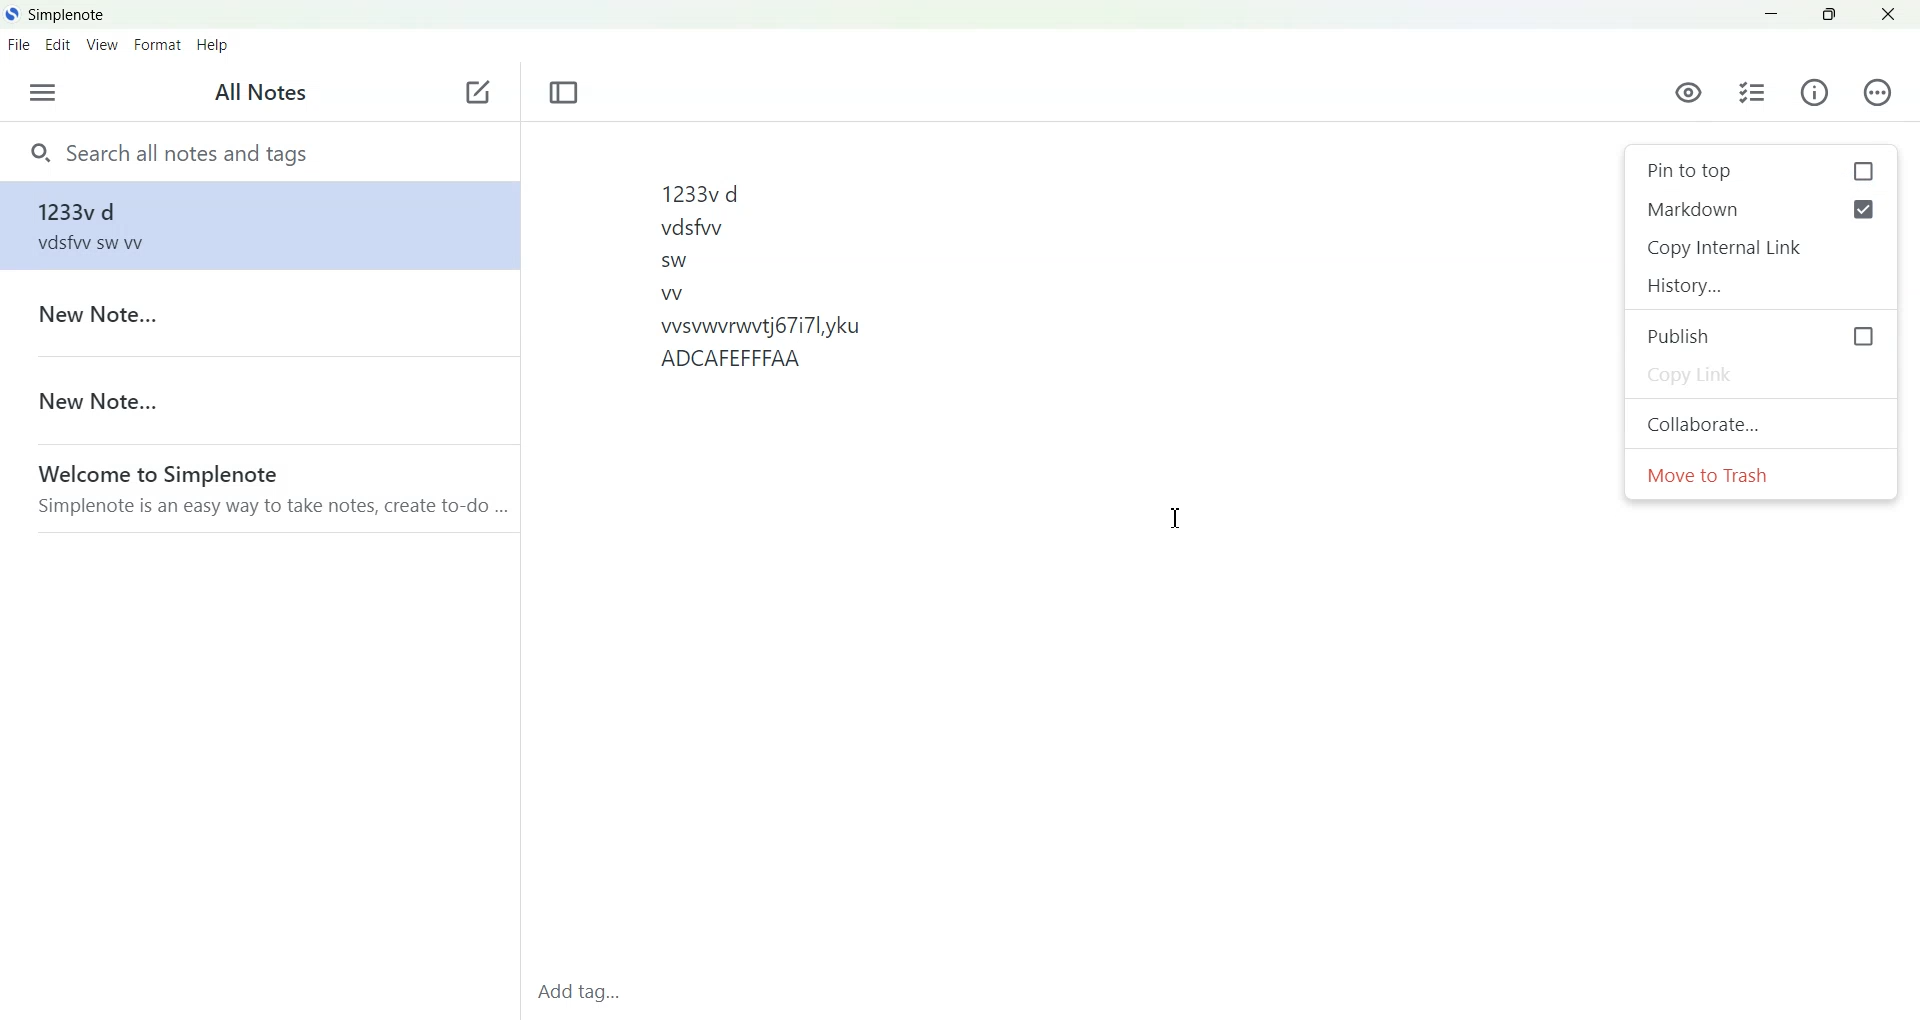 The width and height of the screenshot is (1920, 1020). I want to click on File, so click(19, 44).